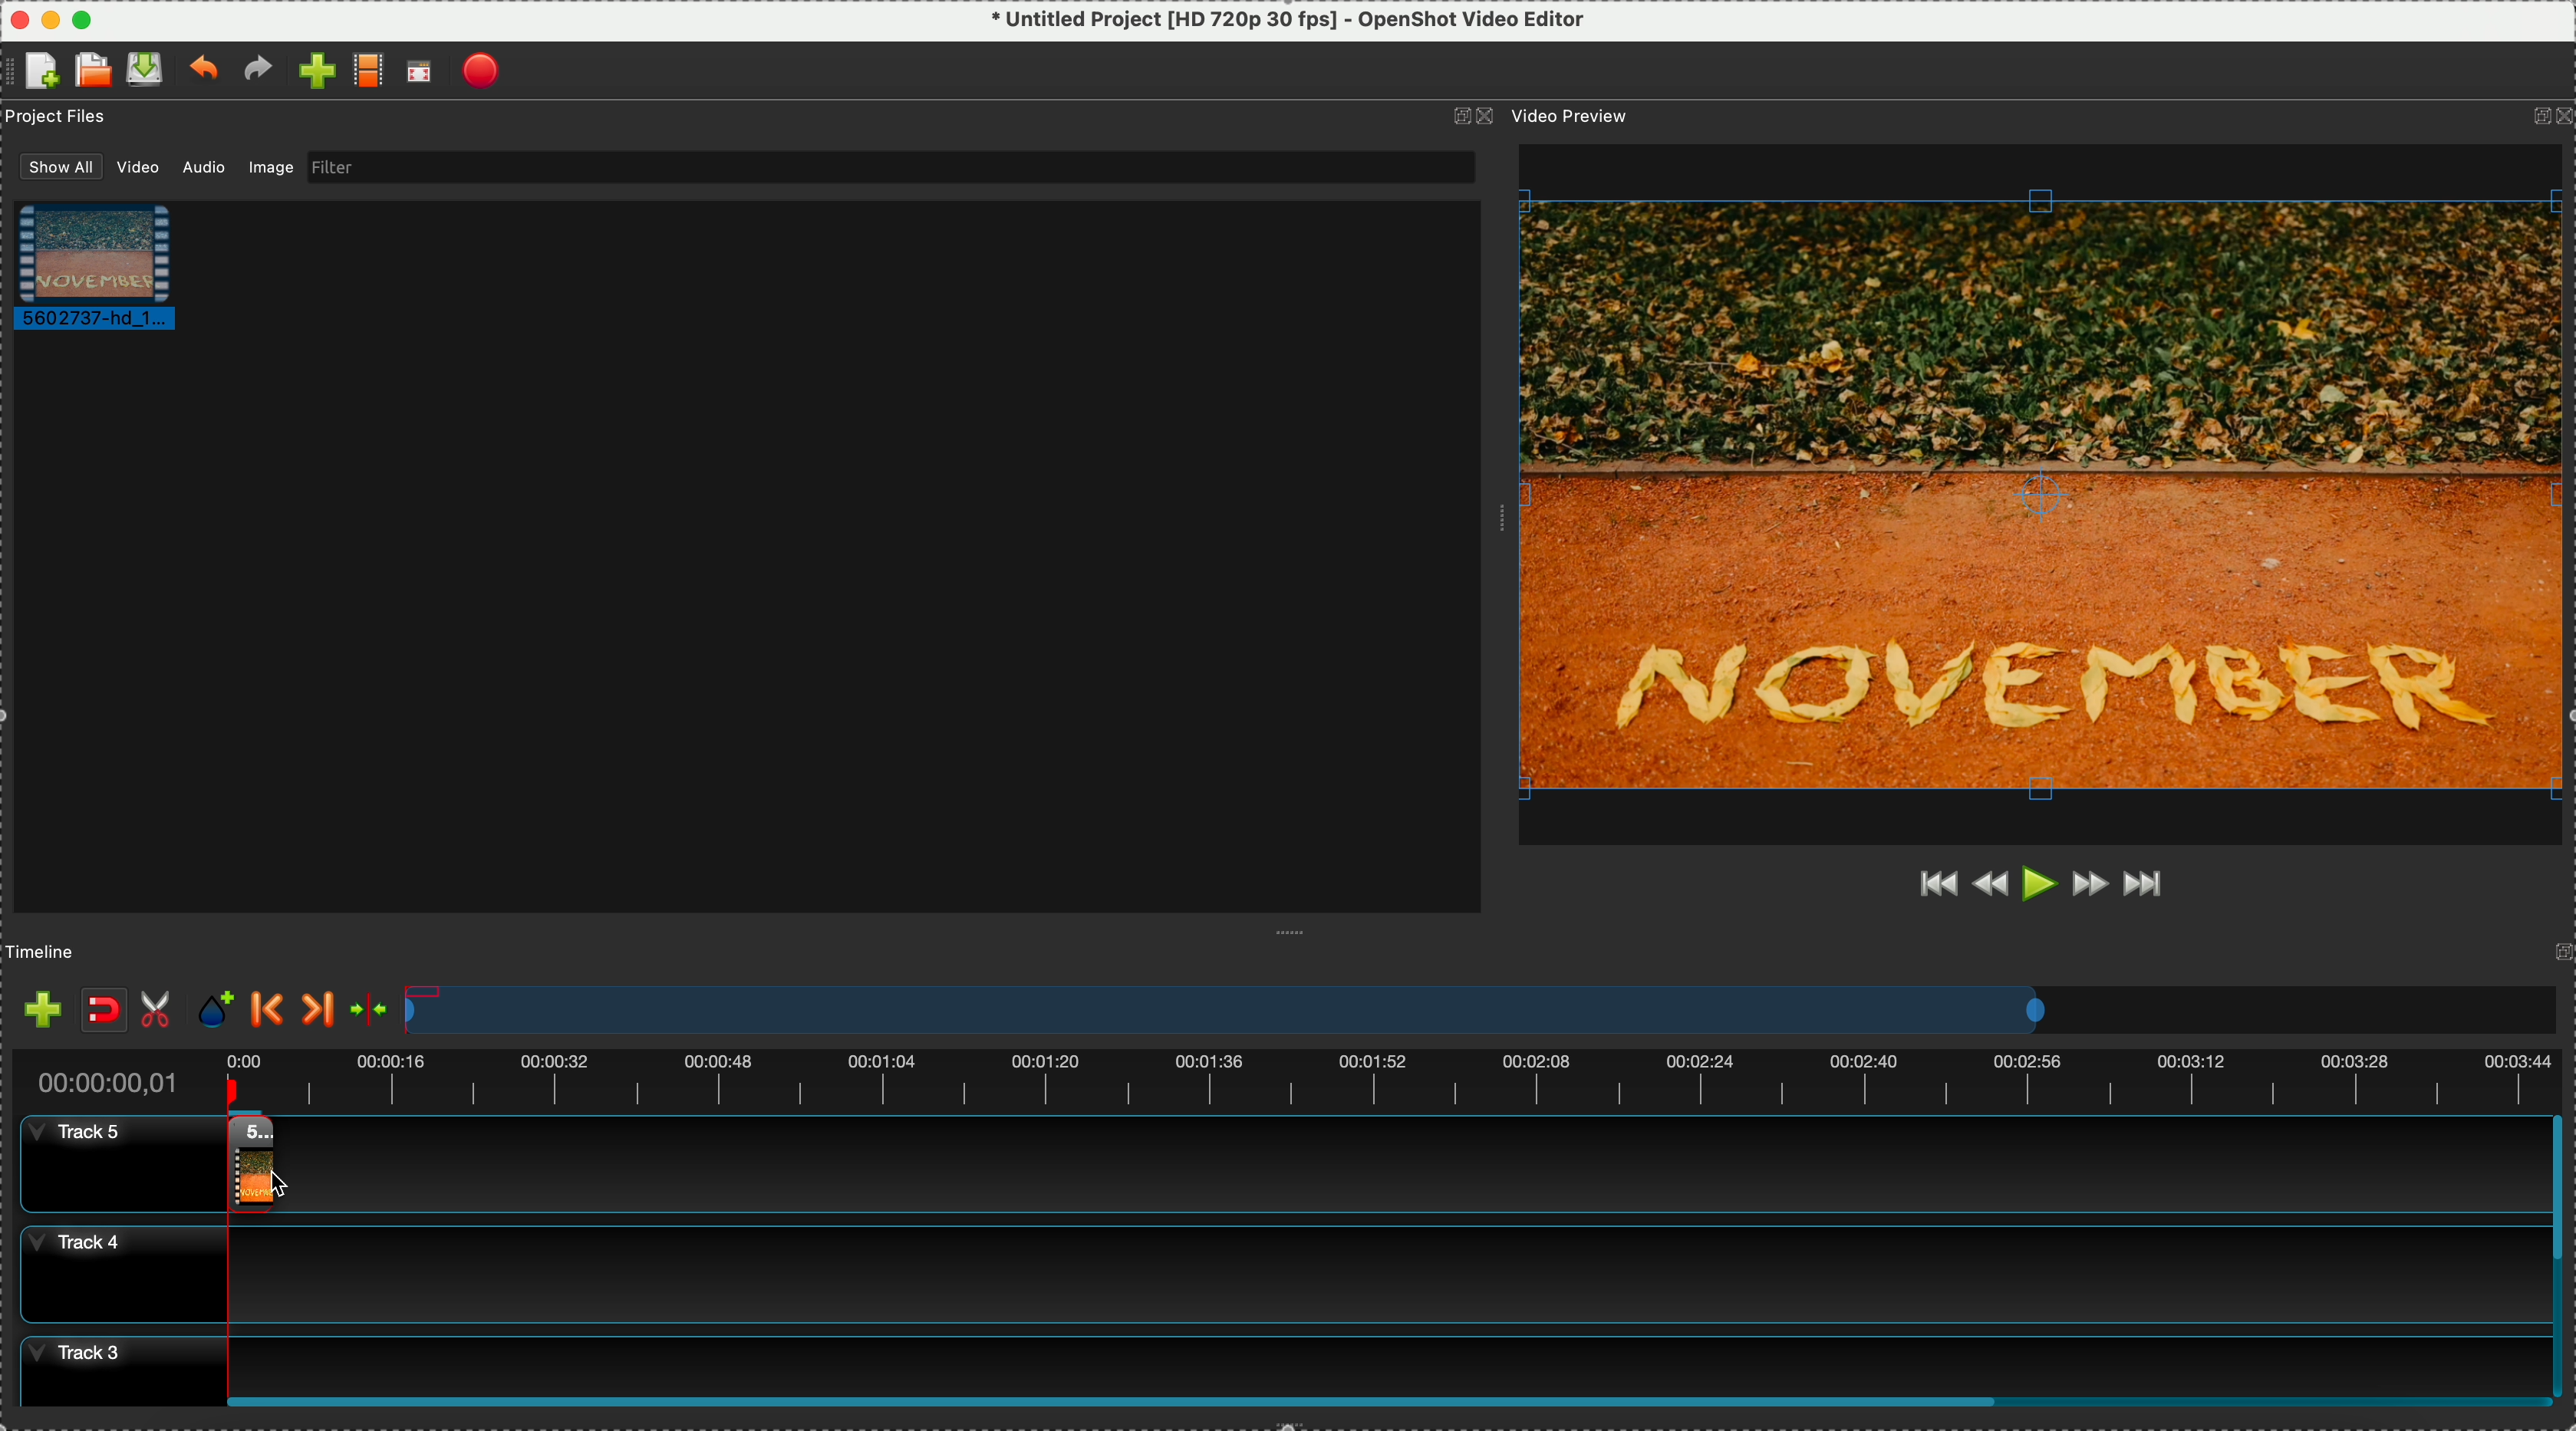  I want to click on export video, so click(484, 71).